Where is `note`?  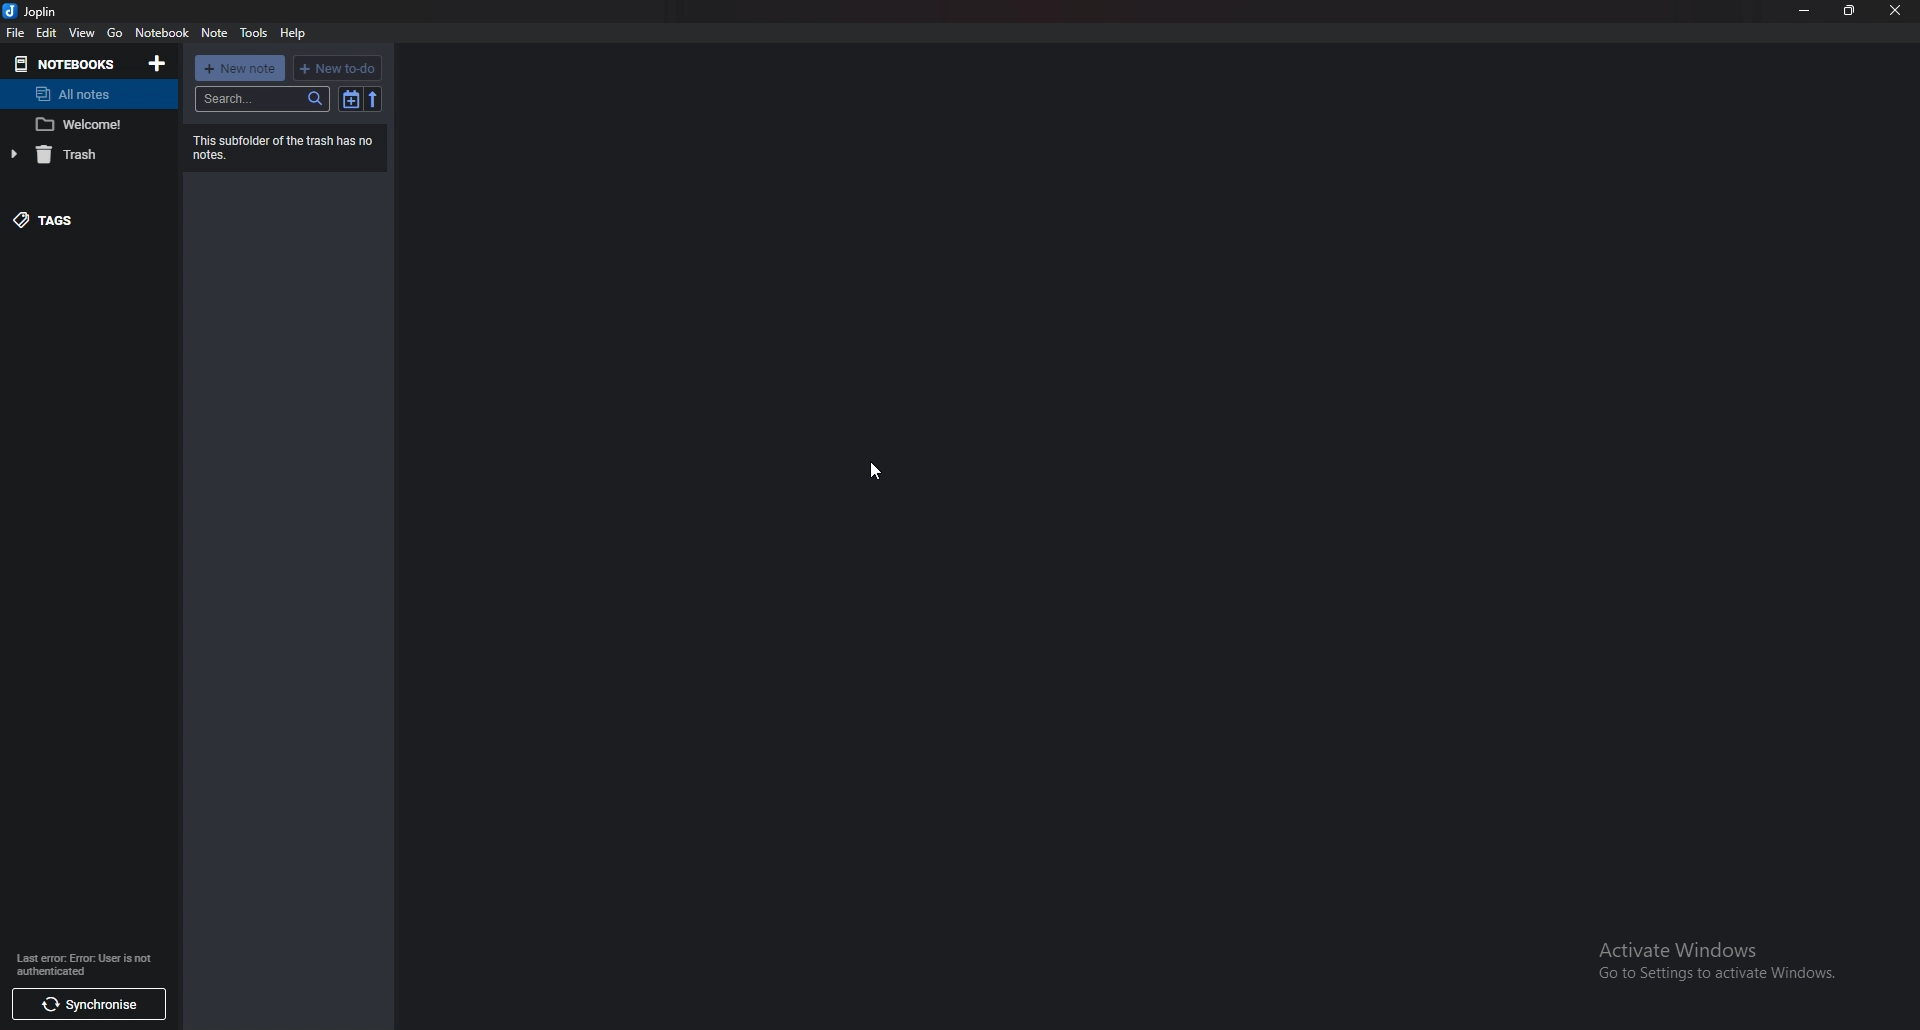 note is located at coordinates (215, 32).